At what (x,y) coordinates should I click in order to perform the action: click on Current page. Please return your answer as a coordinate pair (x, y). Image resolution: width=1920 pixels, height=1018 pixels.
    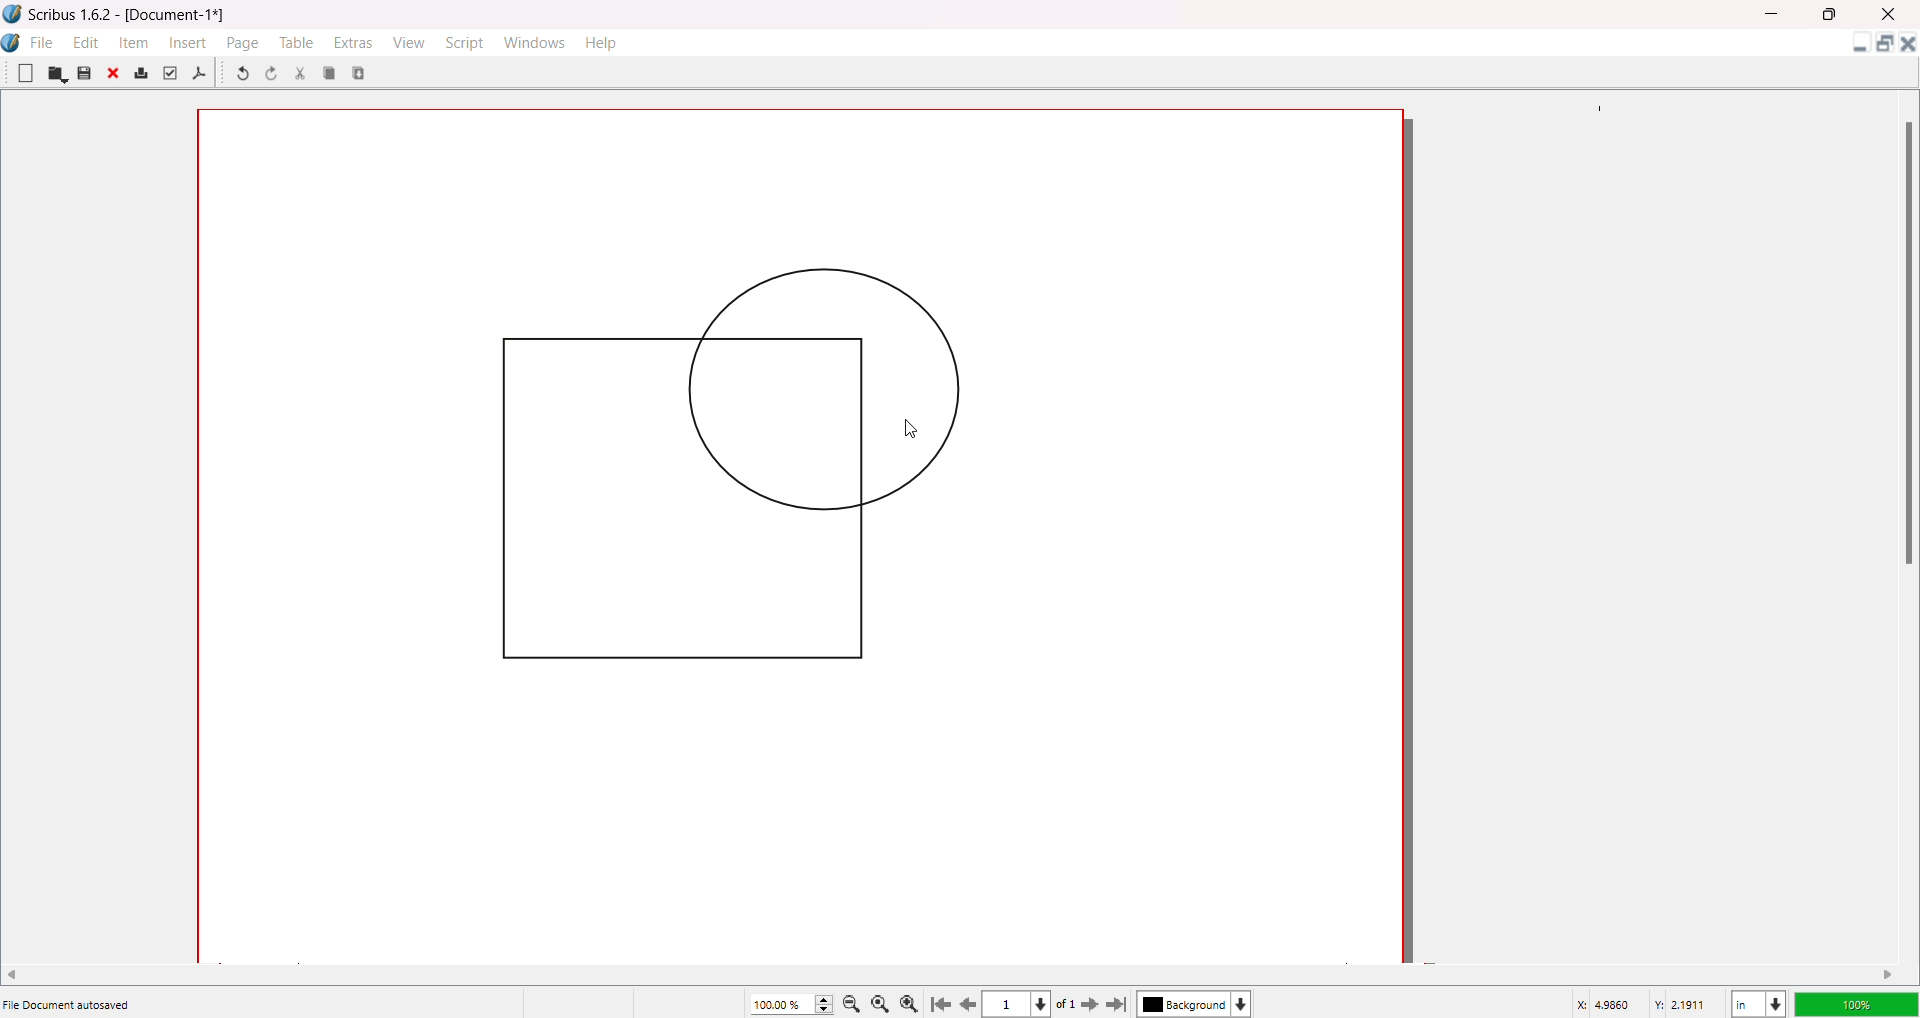
    Looking at the image, I should click on (1010, 1005).